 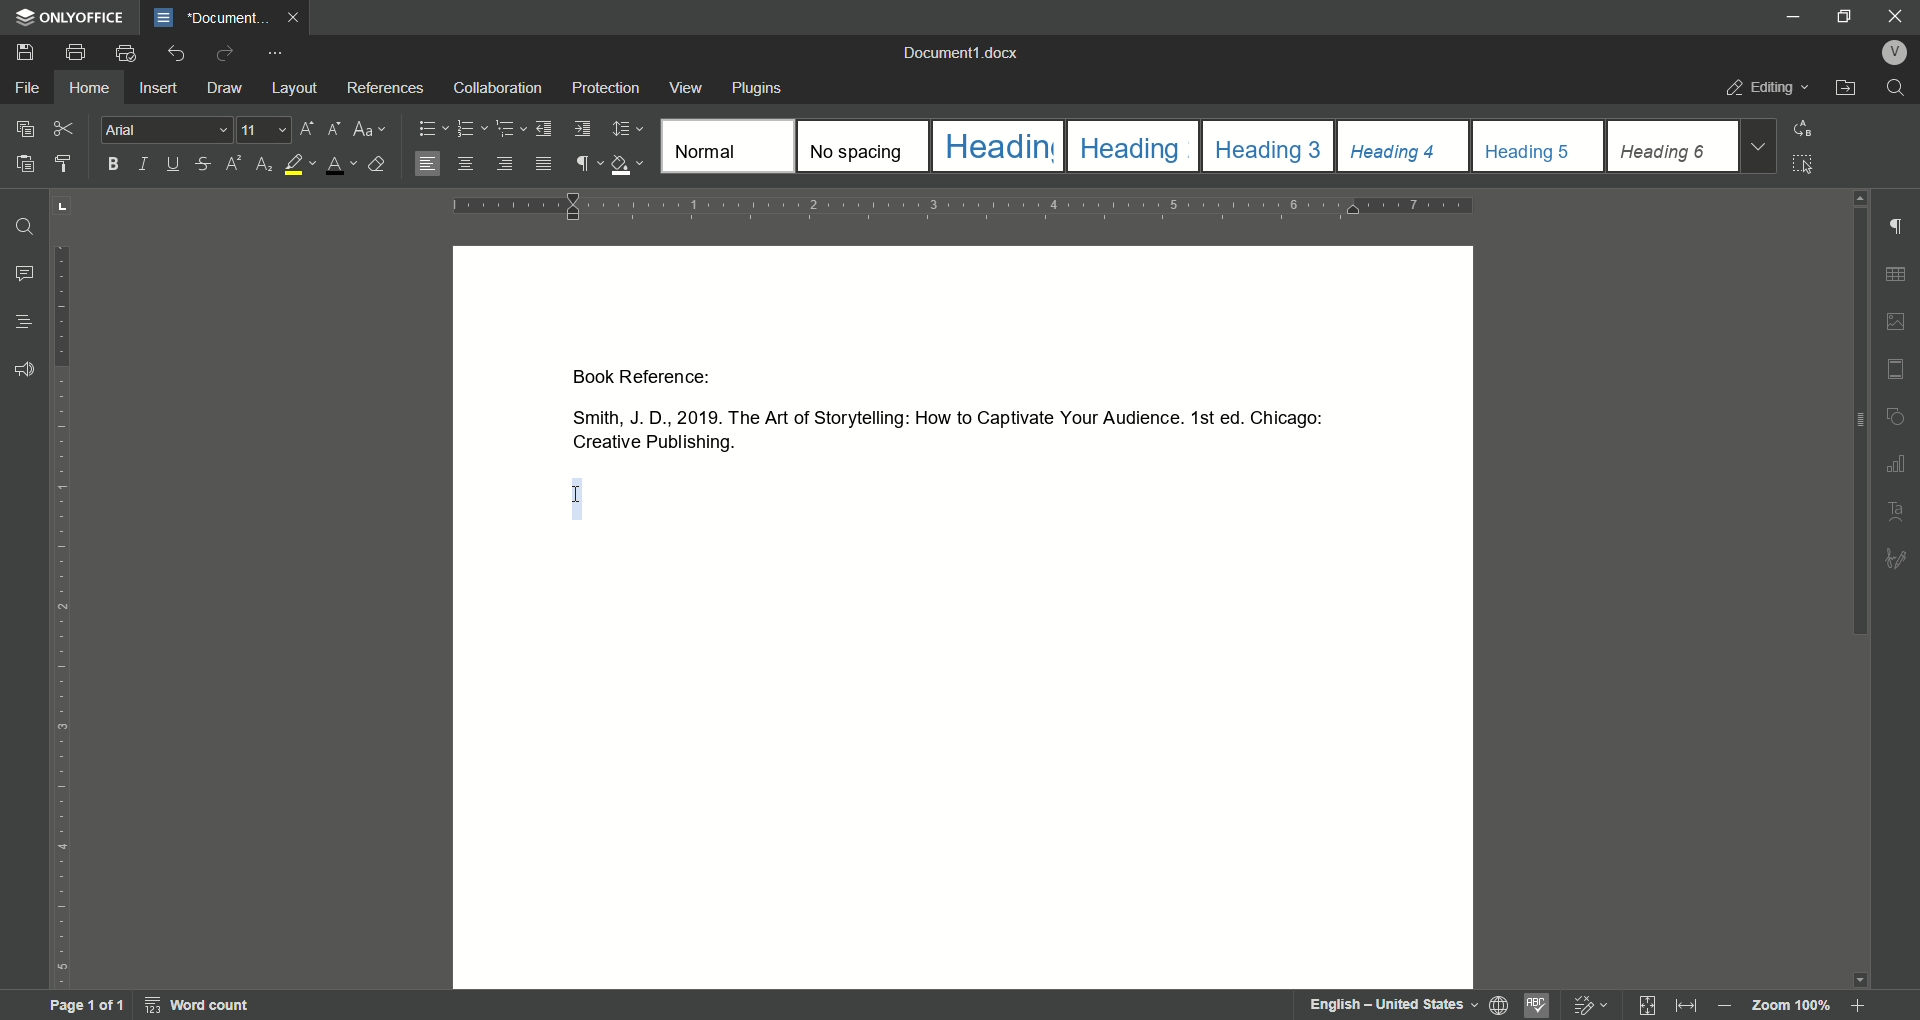 I want to click on insert, so click(x=160, y=87).